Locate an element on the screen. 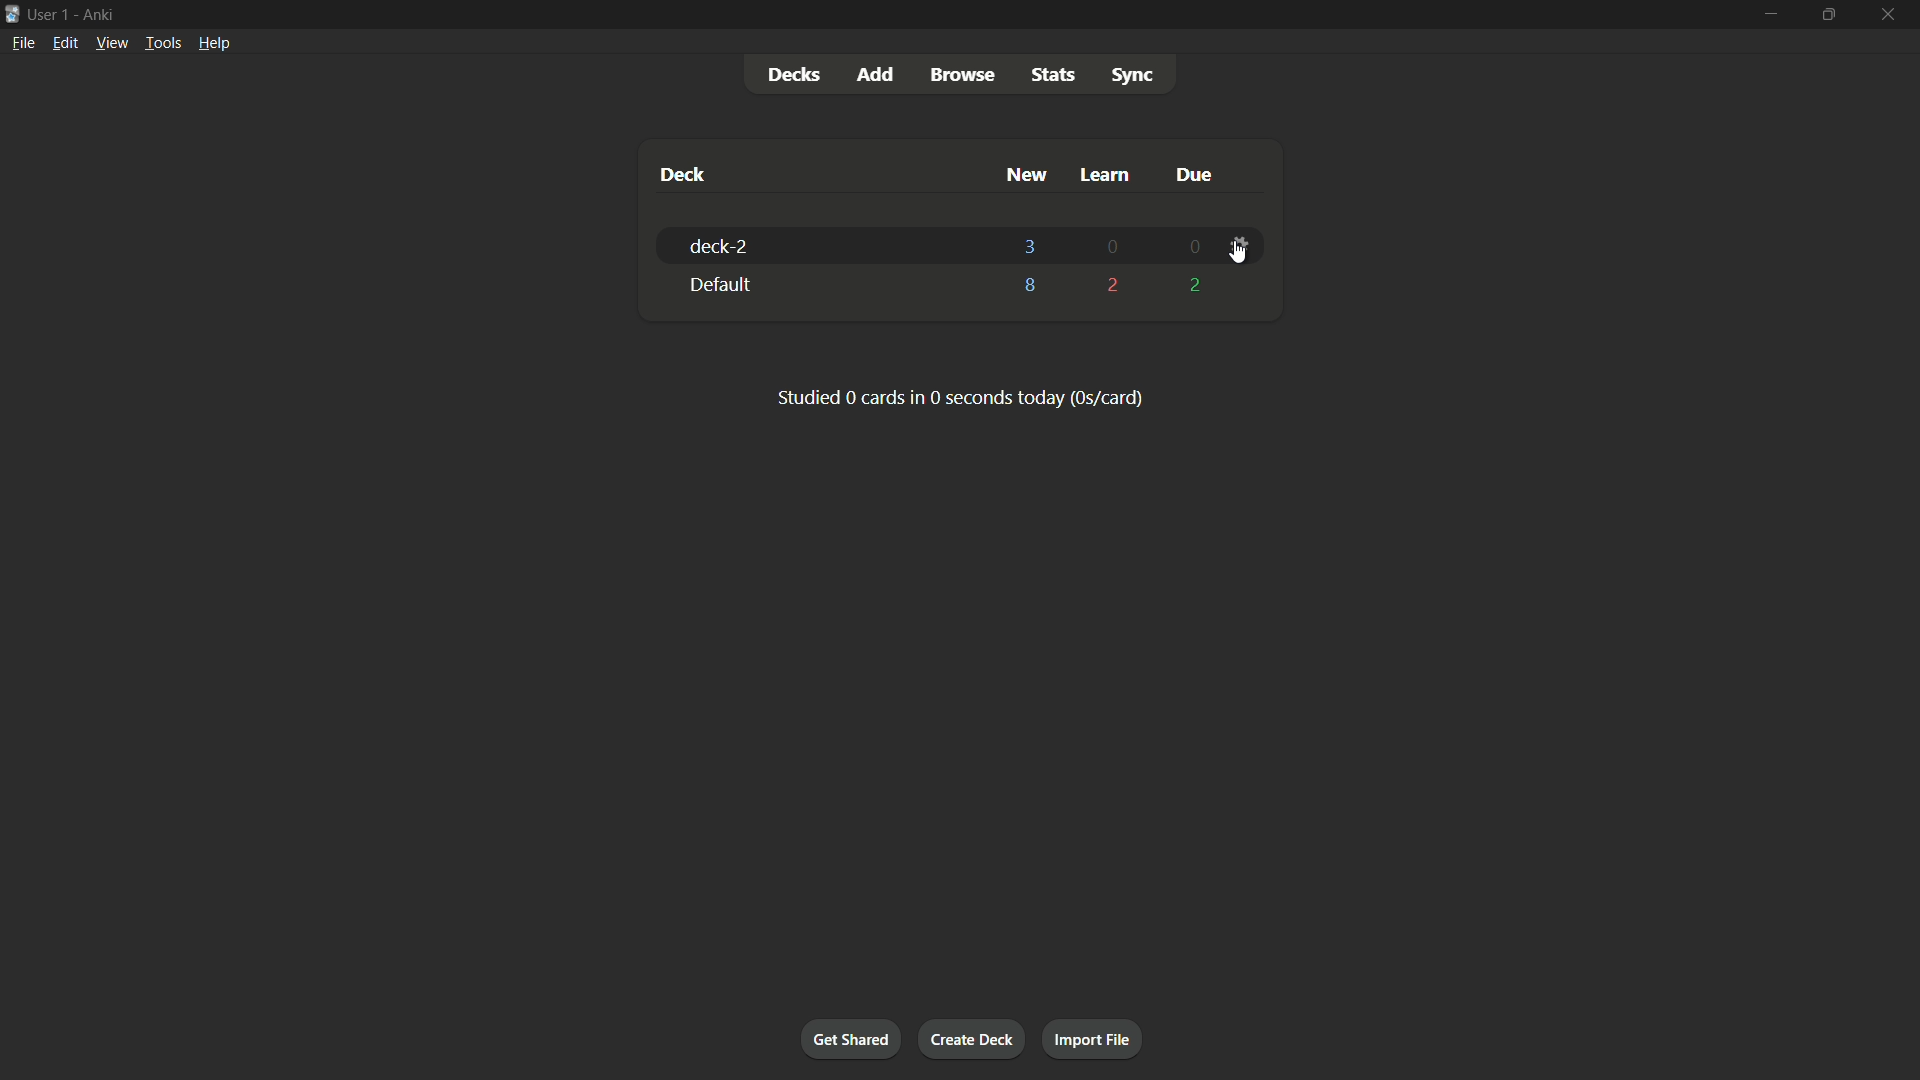 This screenshot has width=1920, height=1080. deck is located at coordinates (683, 175).